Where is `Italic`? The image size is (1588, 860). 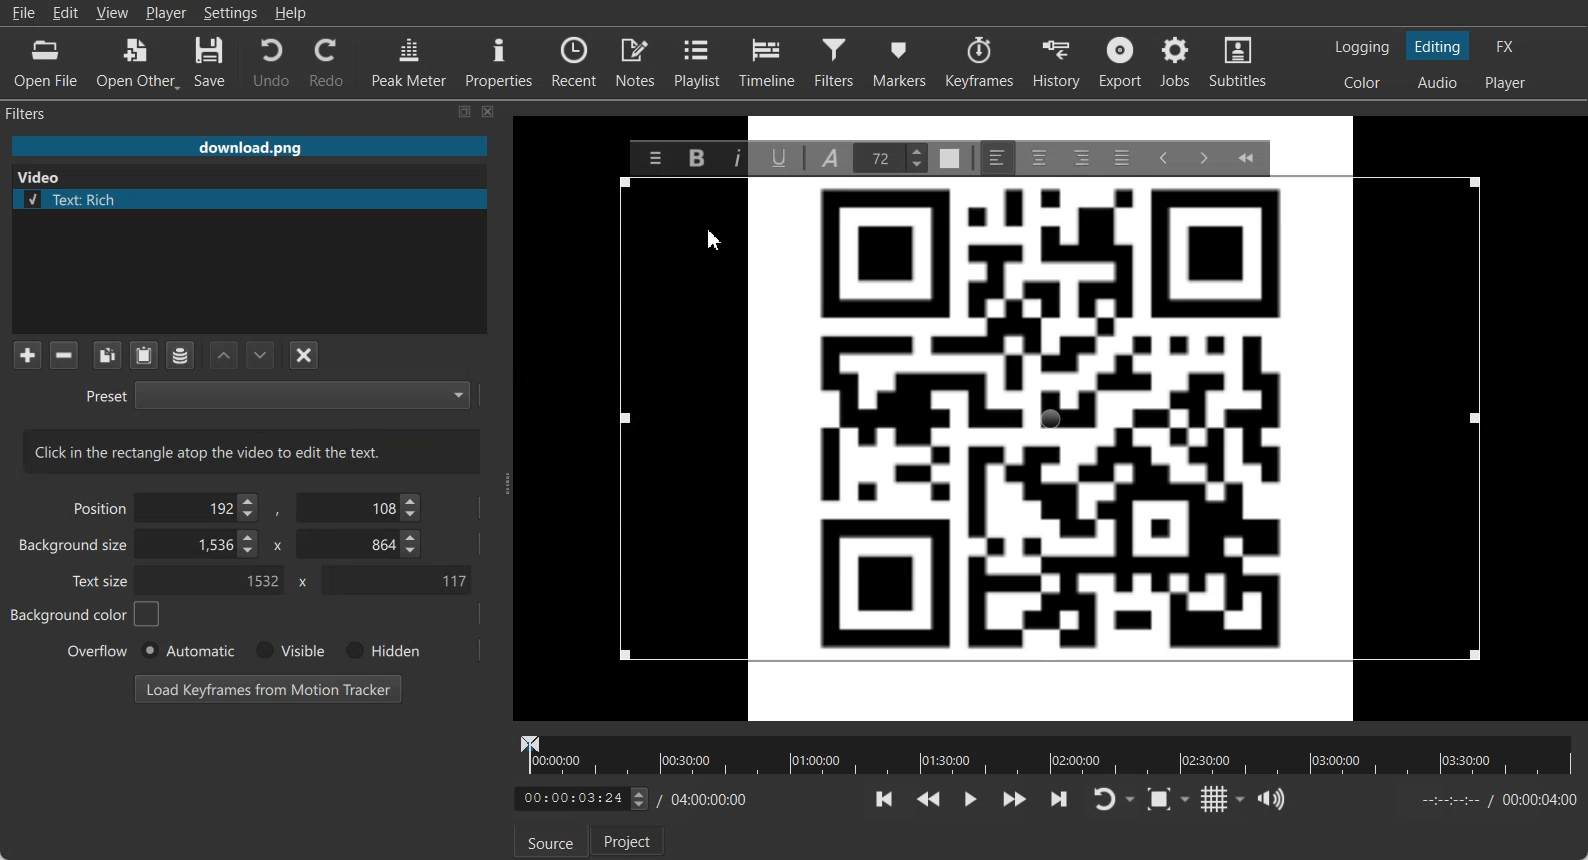
Italic is located at coordinates (736, 158).